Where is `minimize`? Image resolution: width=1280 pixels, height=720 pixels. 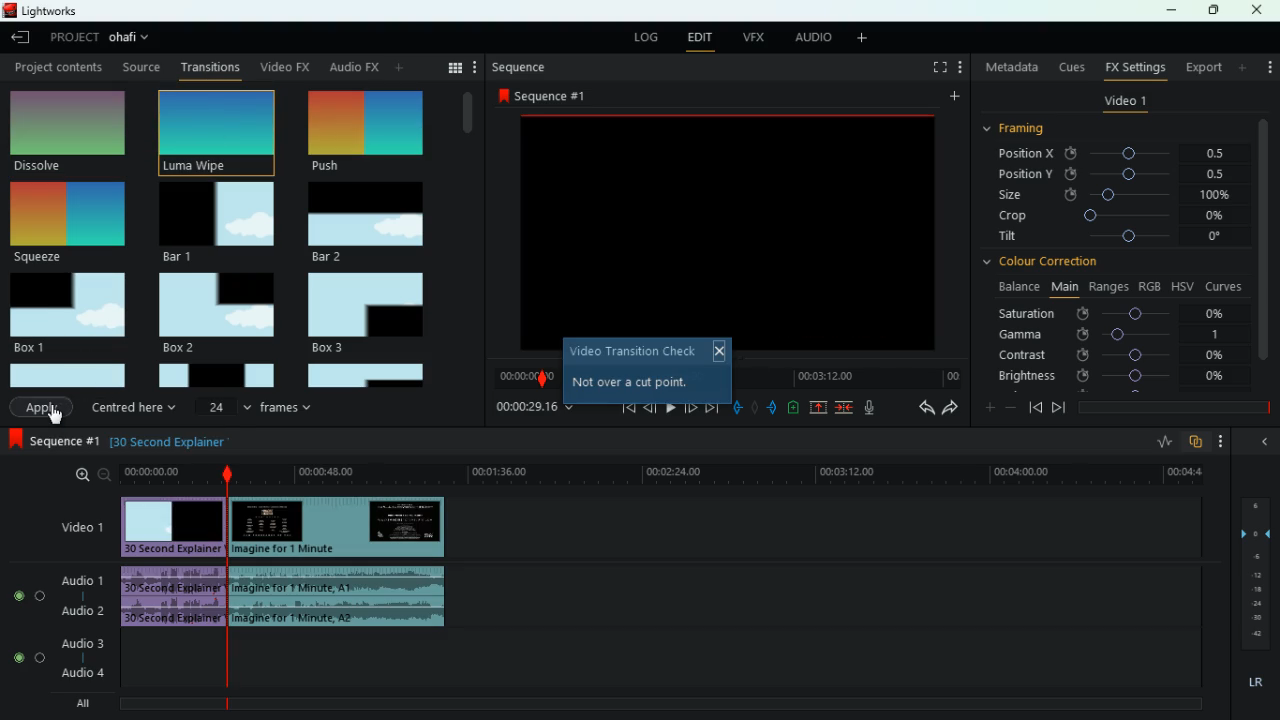
minimize is located at coordinates (1171, 12).